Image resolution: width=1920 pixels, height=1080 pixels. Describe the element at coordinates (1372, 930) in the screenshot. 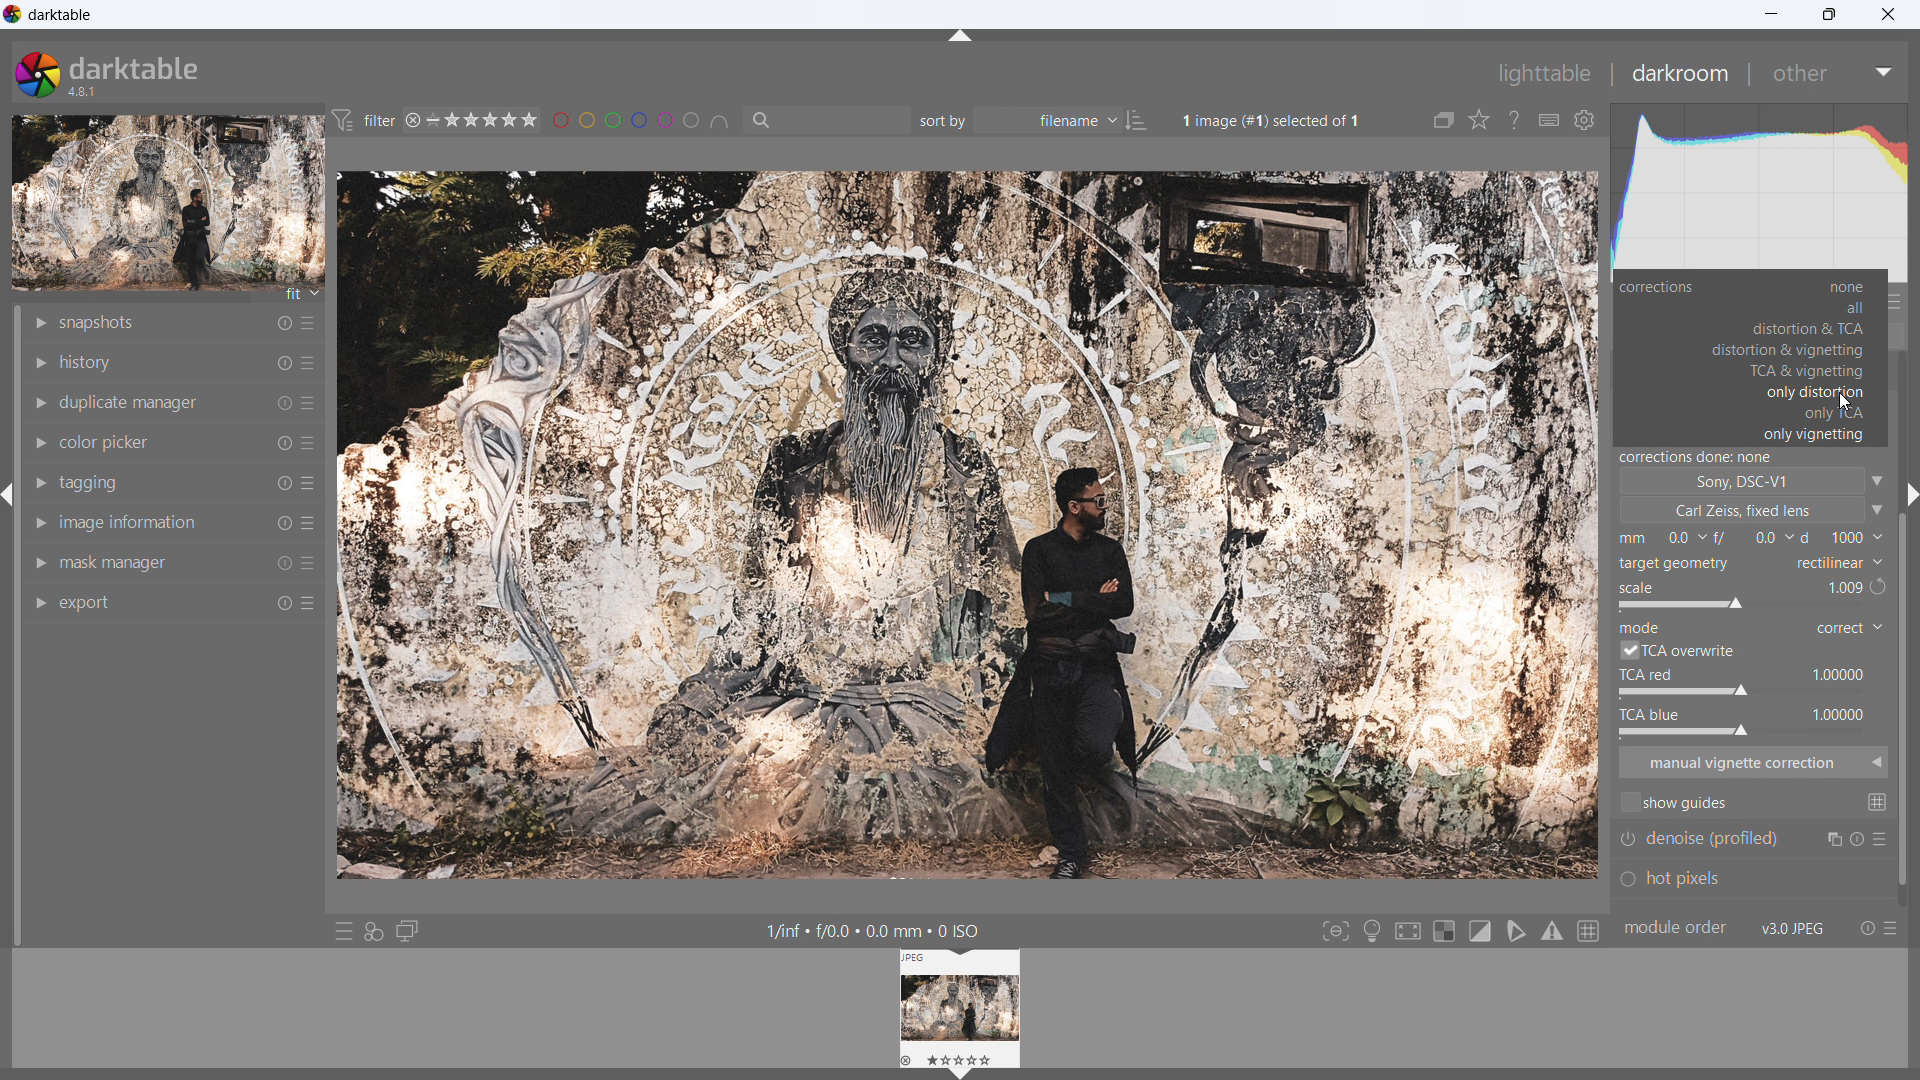

I see `toggle ISO 12646 color assessment conditions` at that location.